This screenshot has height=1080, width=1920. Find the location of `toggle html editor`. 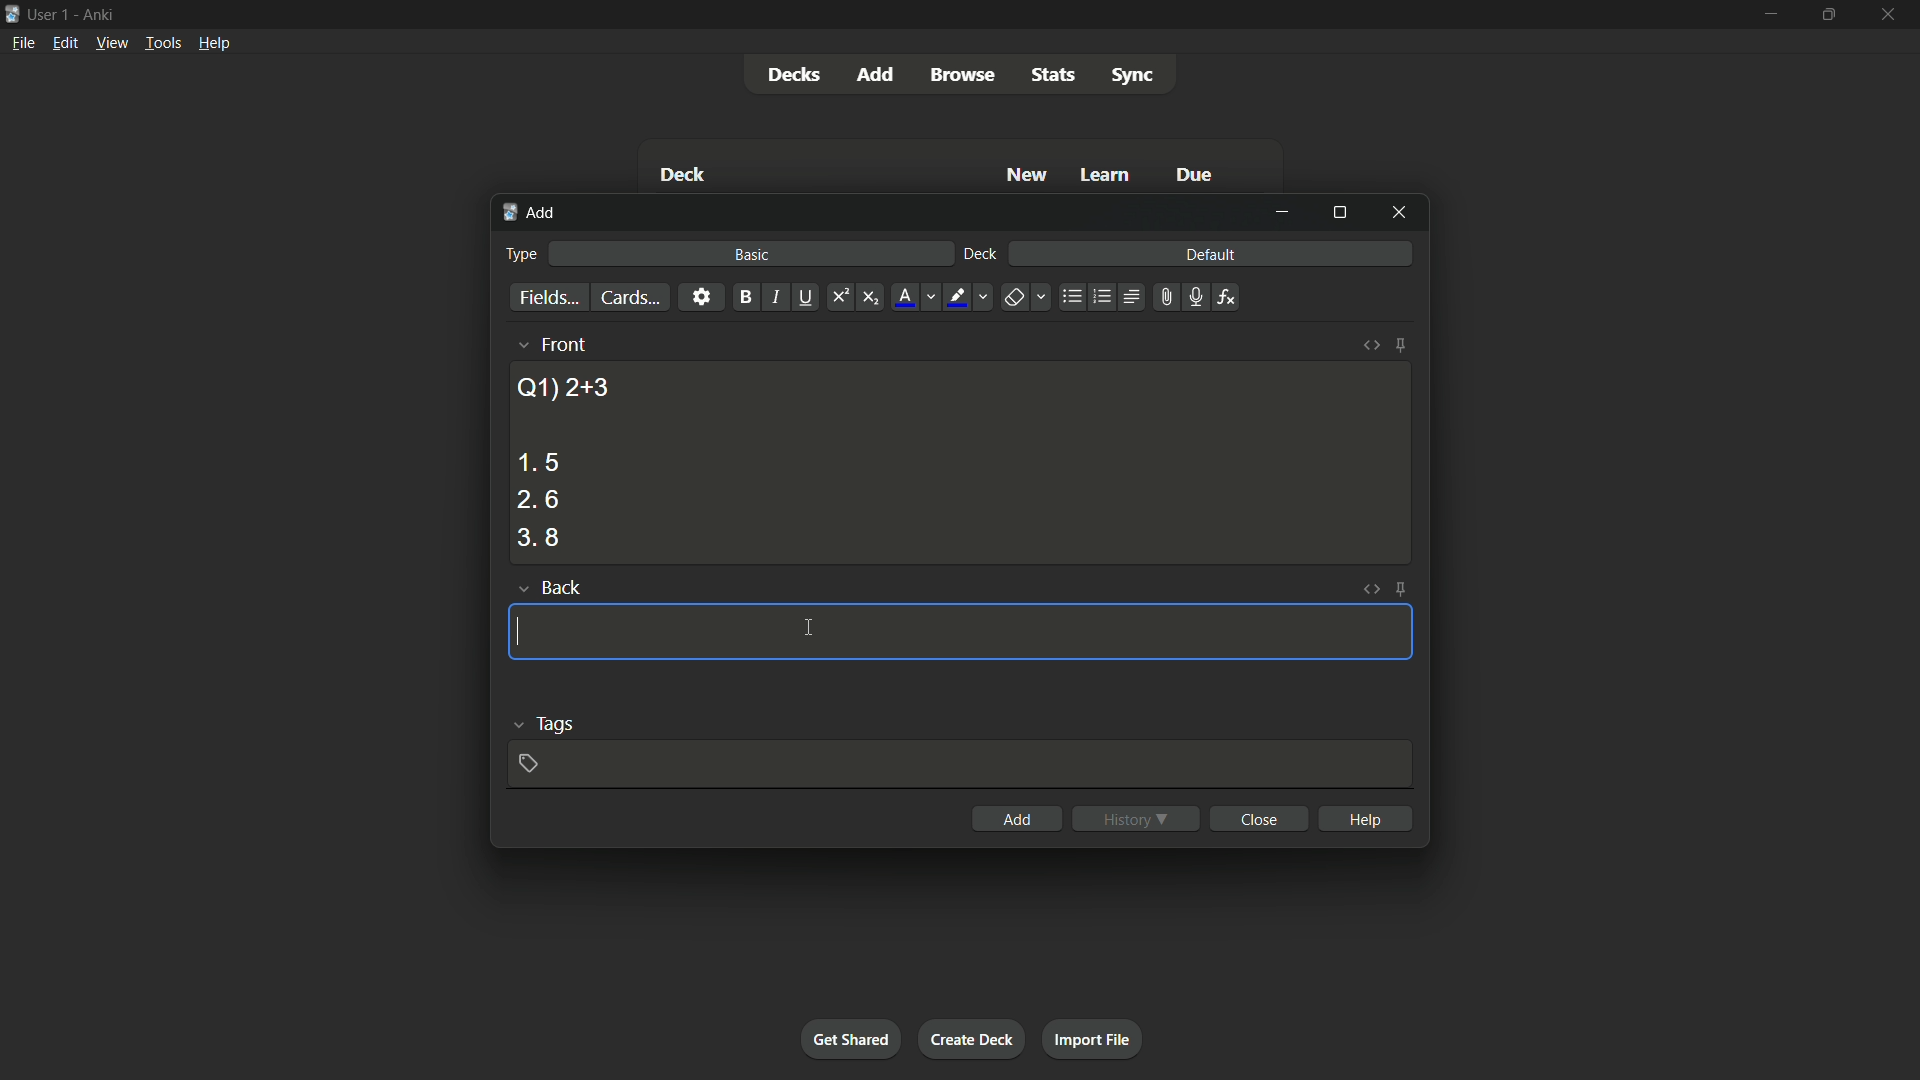

toggle html editor is located at coordinates (1372, 345).